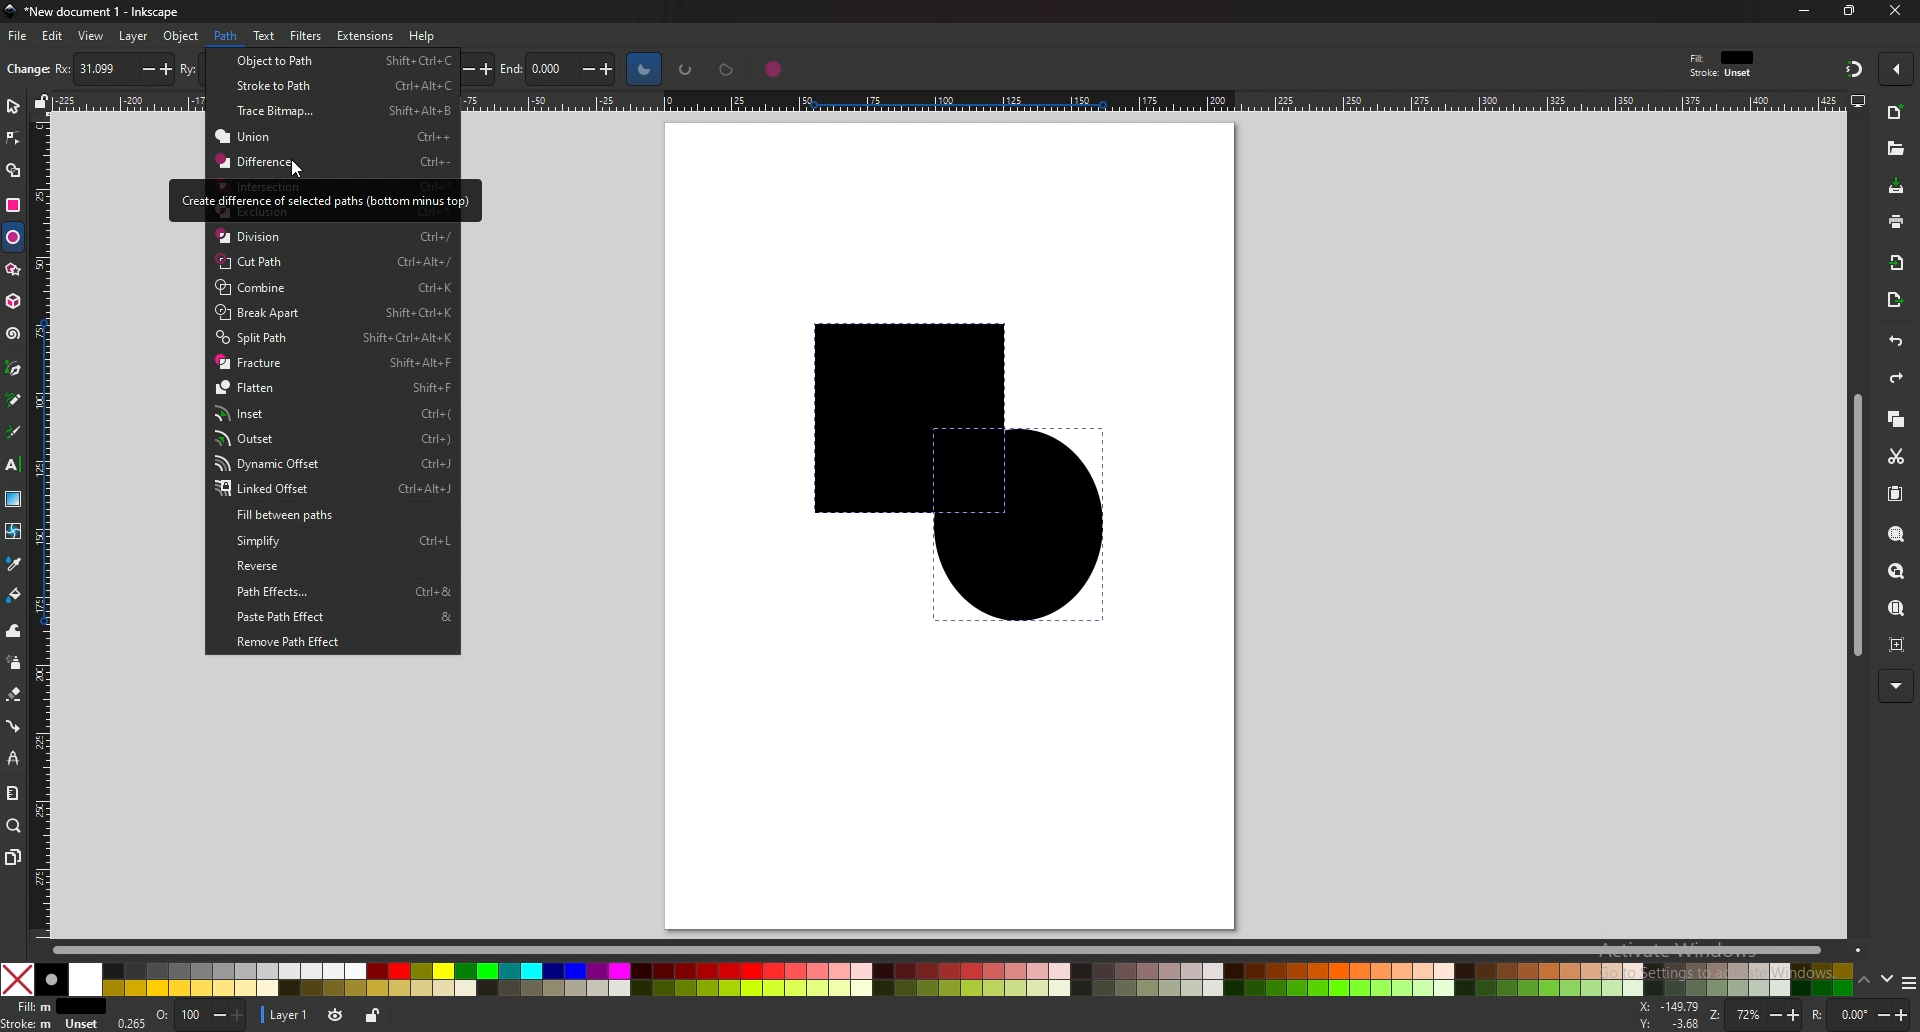  What do you see at coordinates (288, 515) in the screenshot?
I see `Fill between paths` at bounding box center [288, 515].